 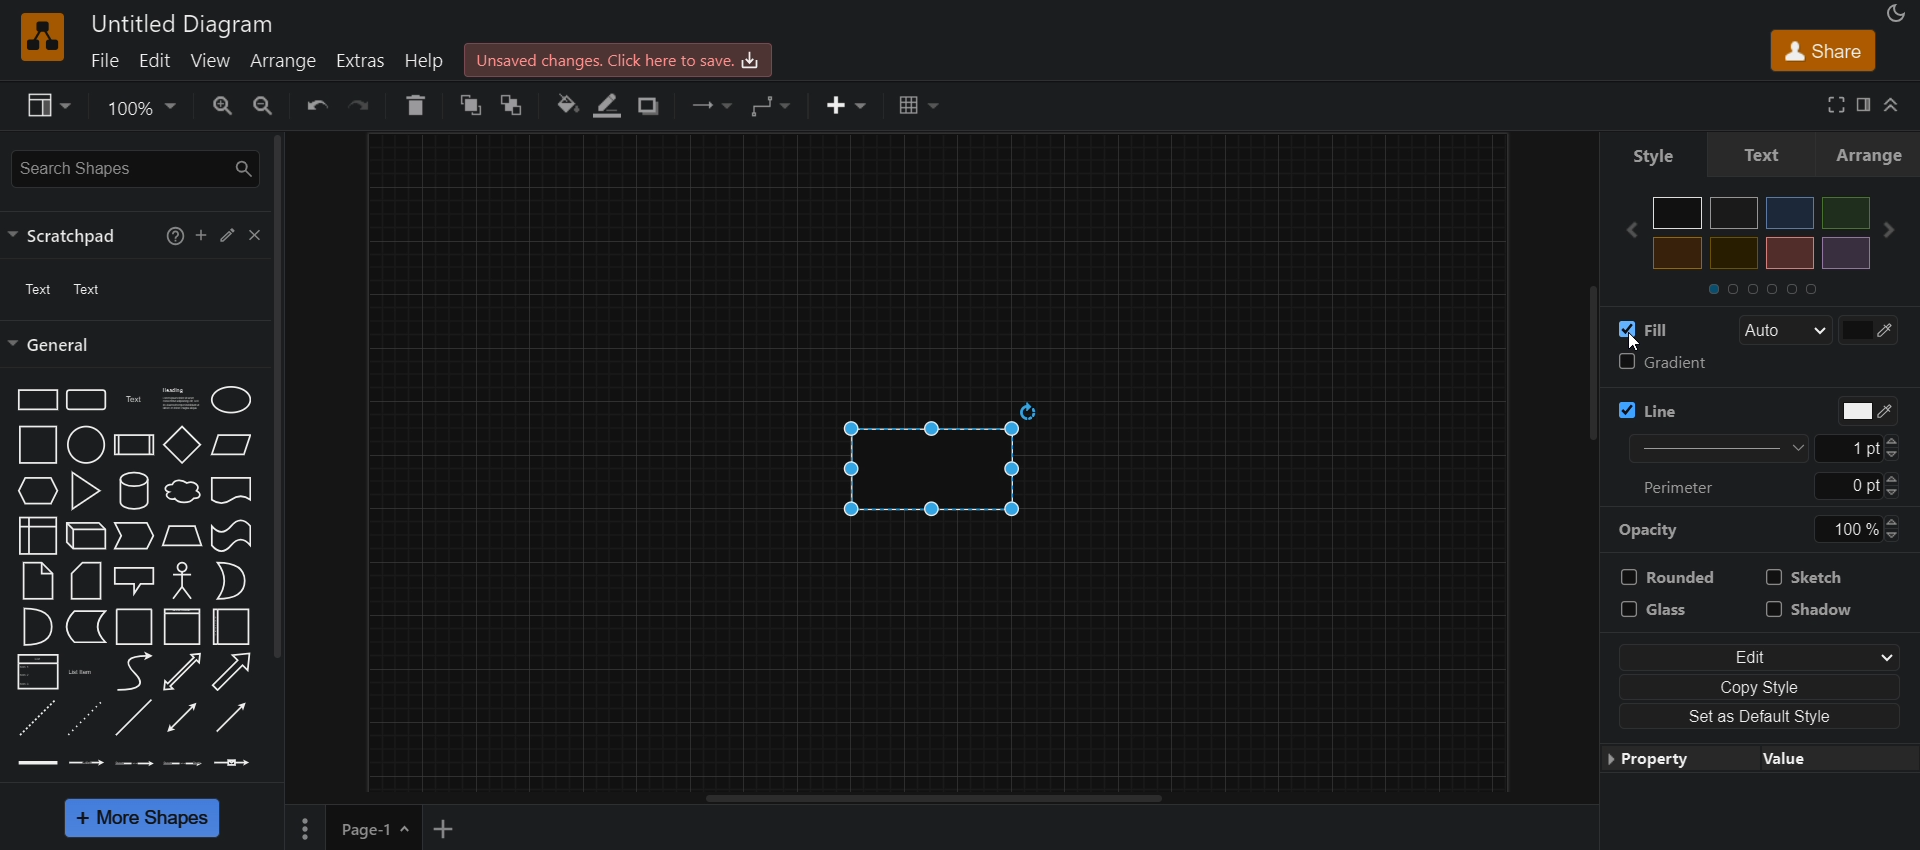 I want to click on vertical scroll bar, so click(x=285, y=397).